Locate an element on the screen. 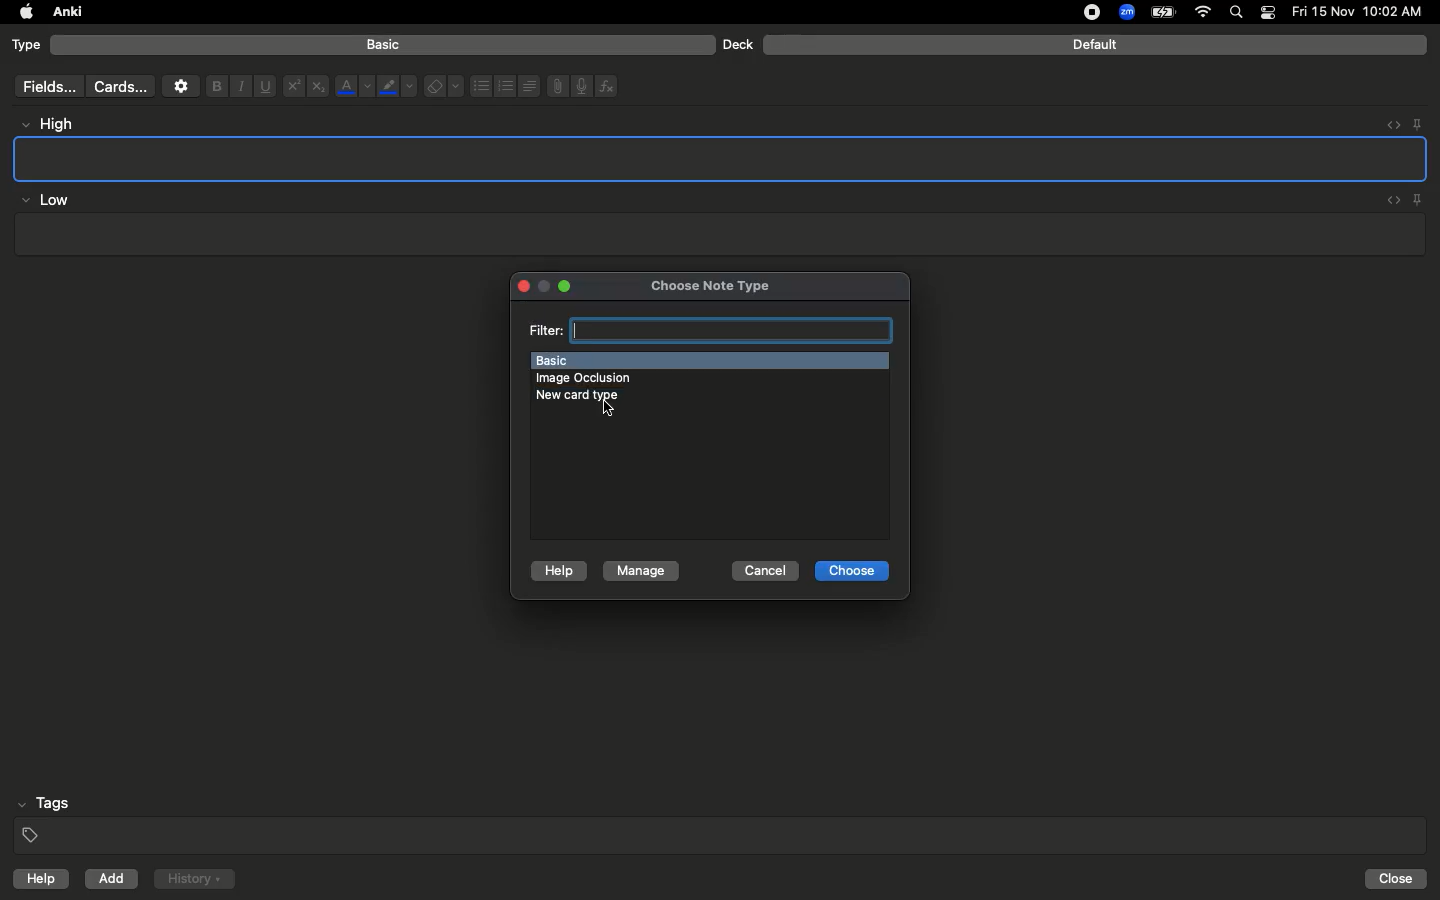 The height and width of the screenshot is (900, 1440). Charge is located at coordinates (1162, 12).